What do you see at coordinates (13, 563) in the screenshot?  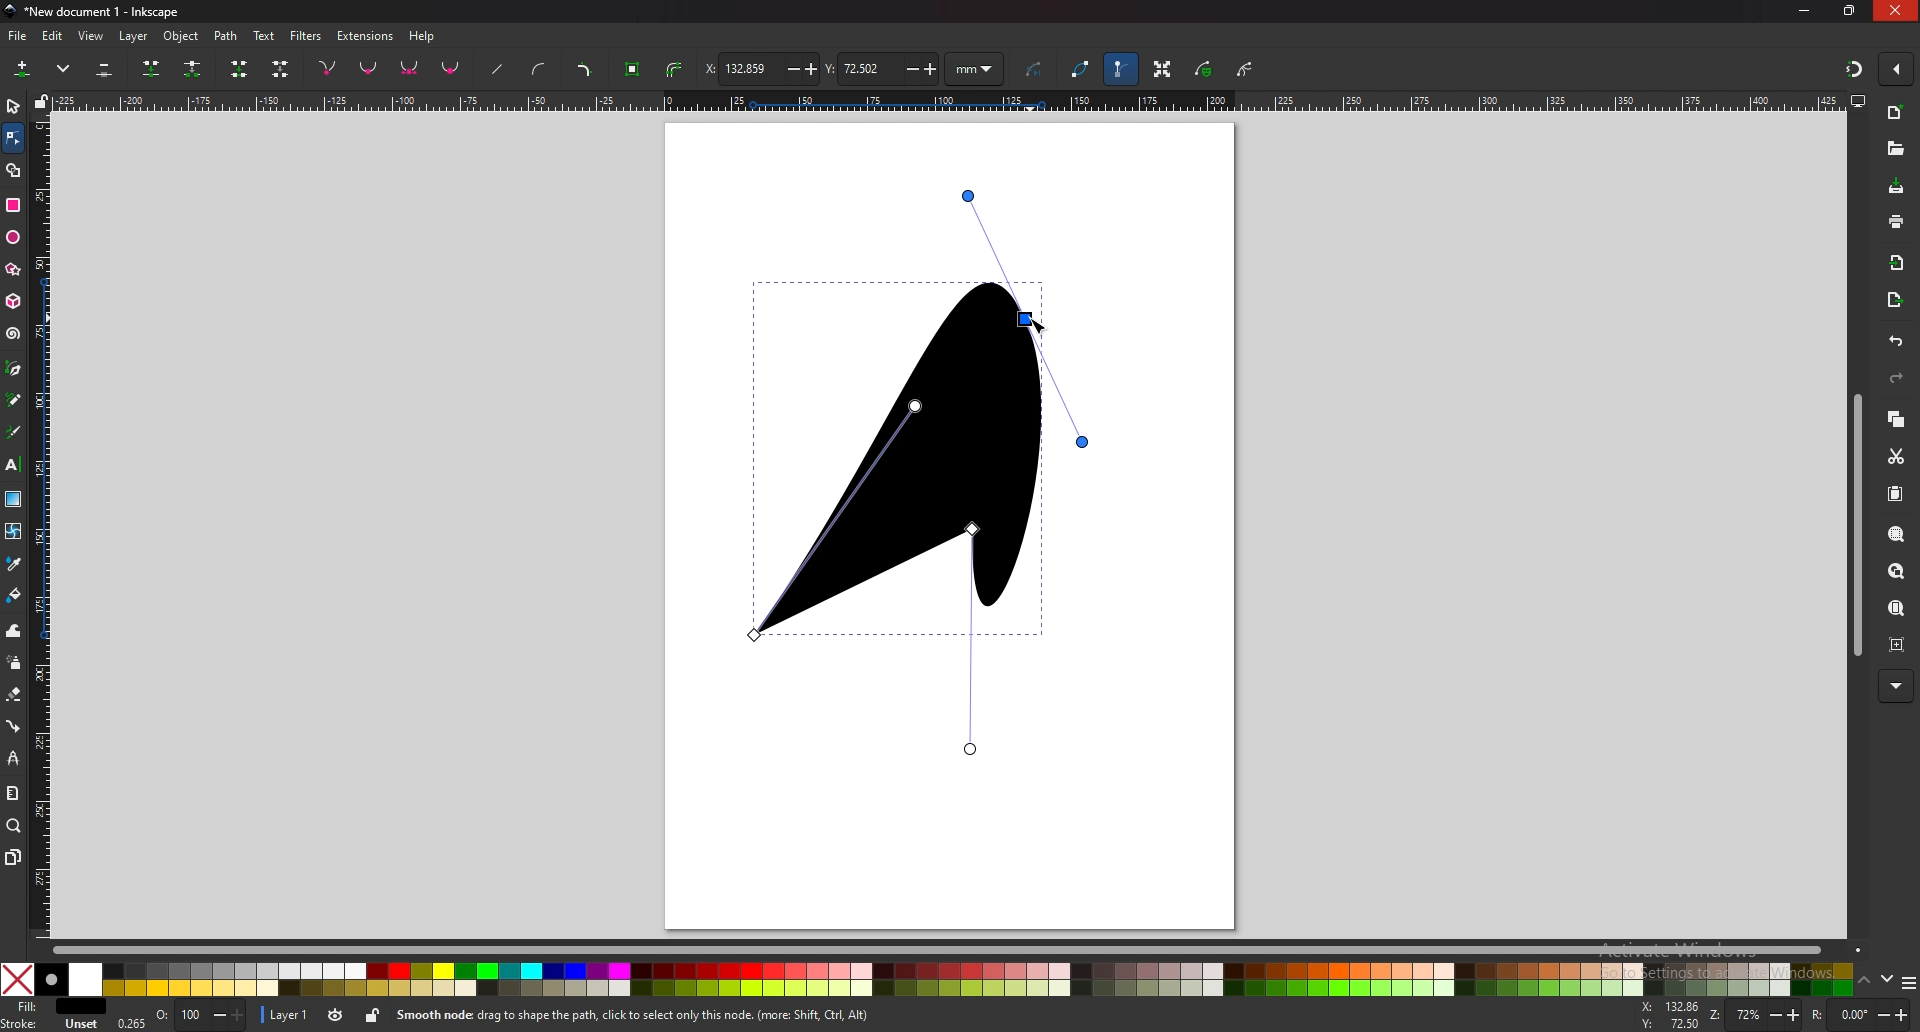 I see `dropper` at bounding box center [13, 563].